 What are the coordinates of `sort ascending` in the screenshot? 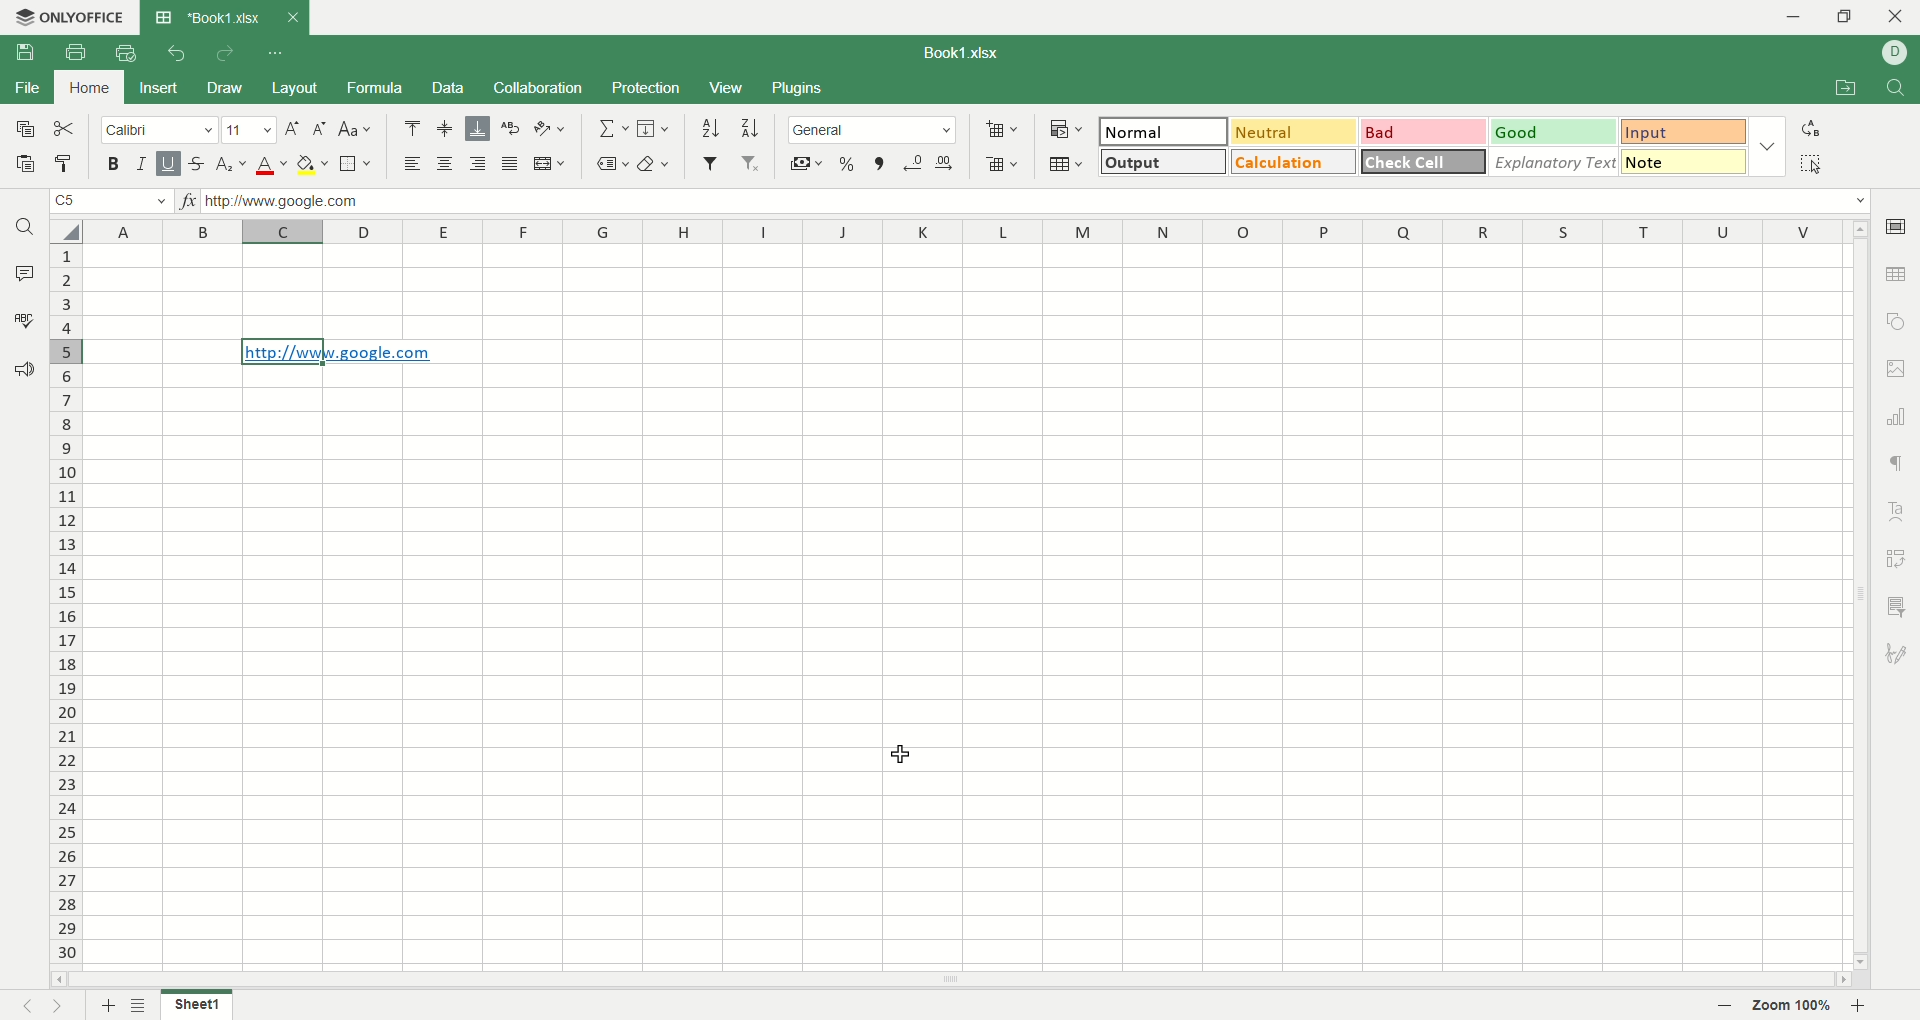 It's located at (710, 128).